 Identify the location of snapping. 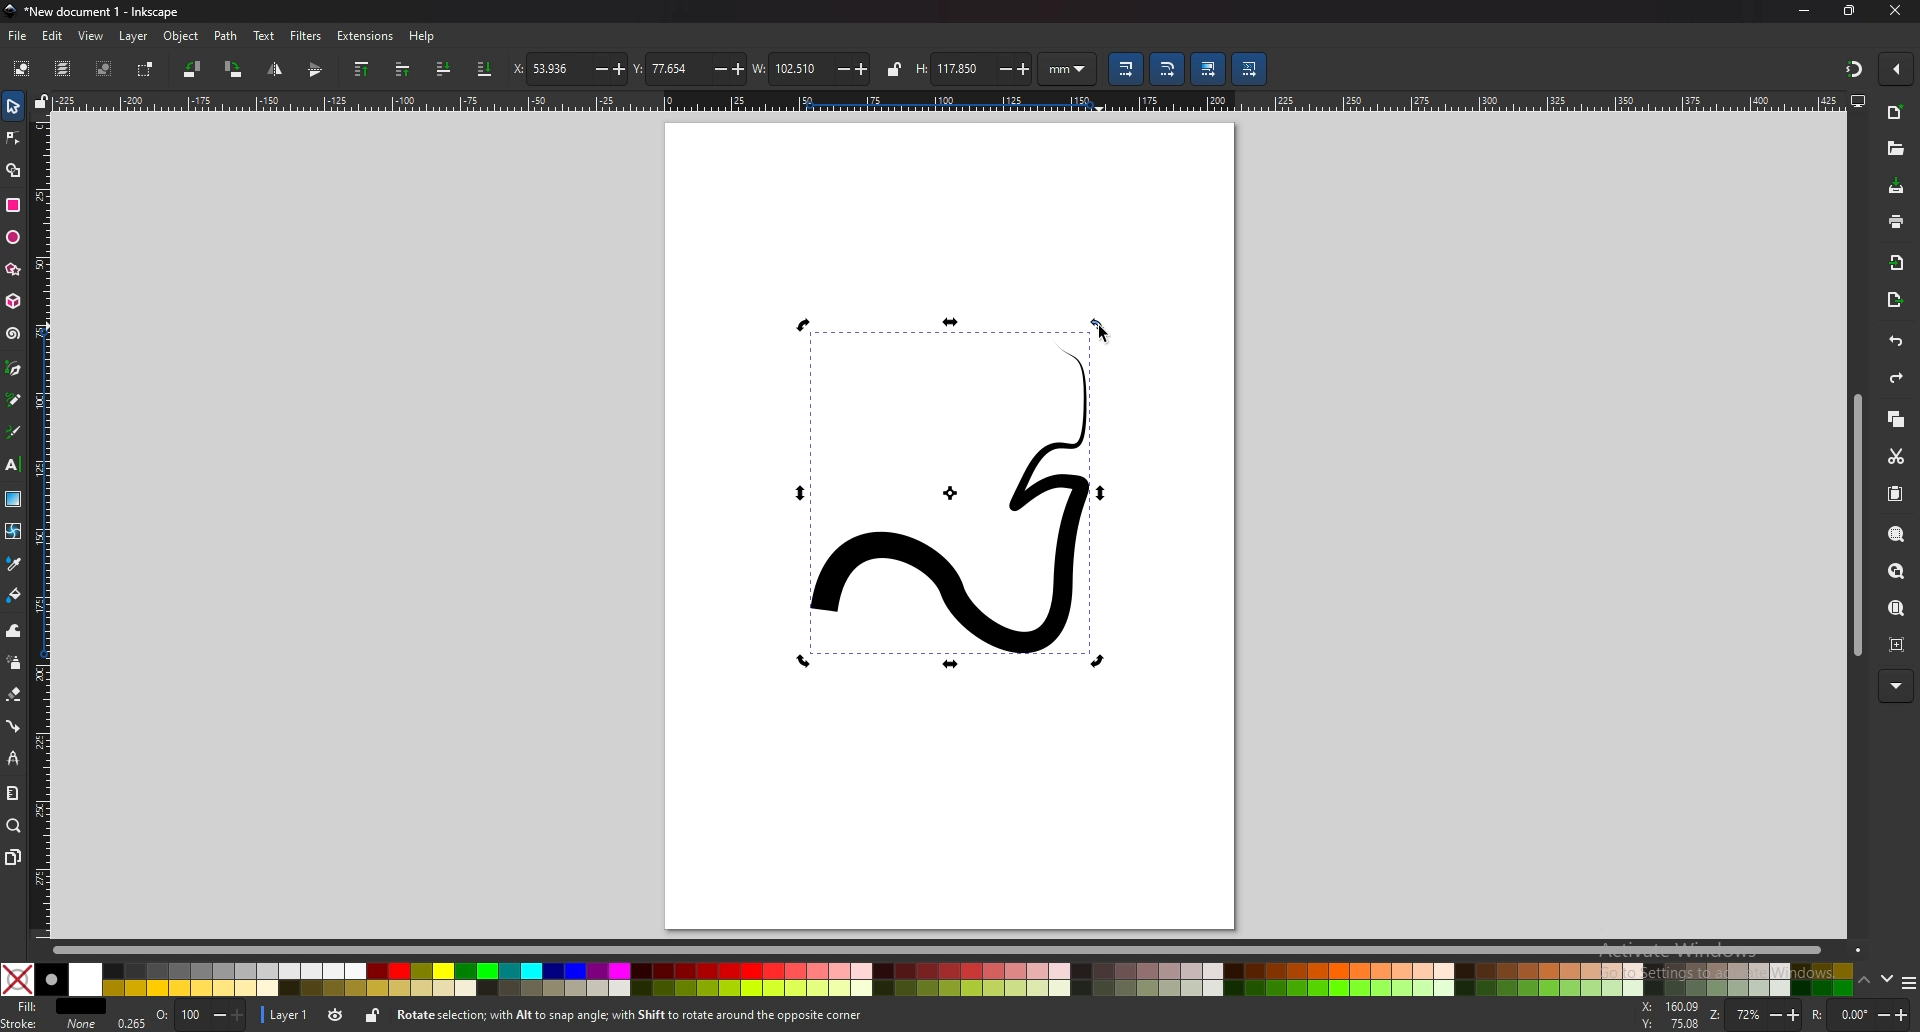
(1852, 68).